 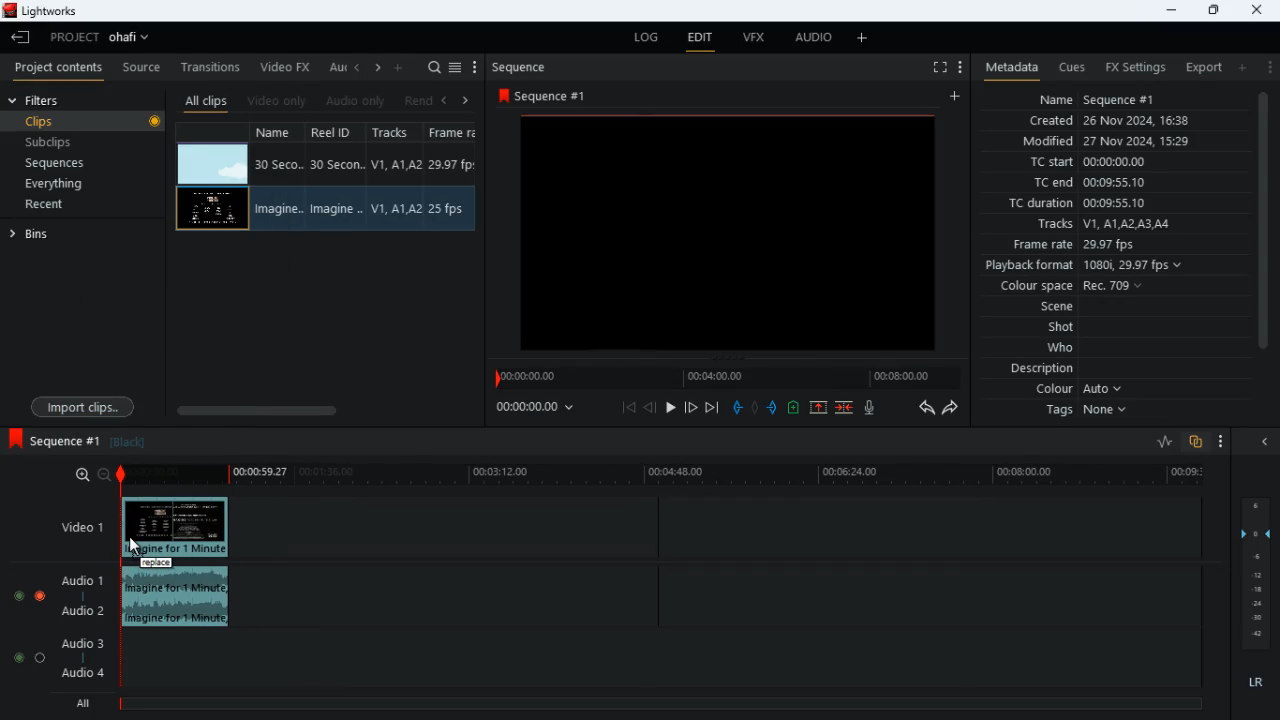 I want to click on left, so click(x=358, y=67).